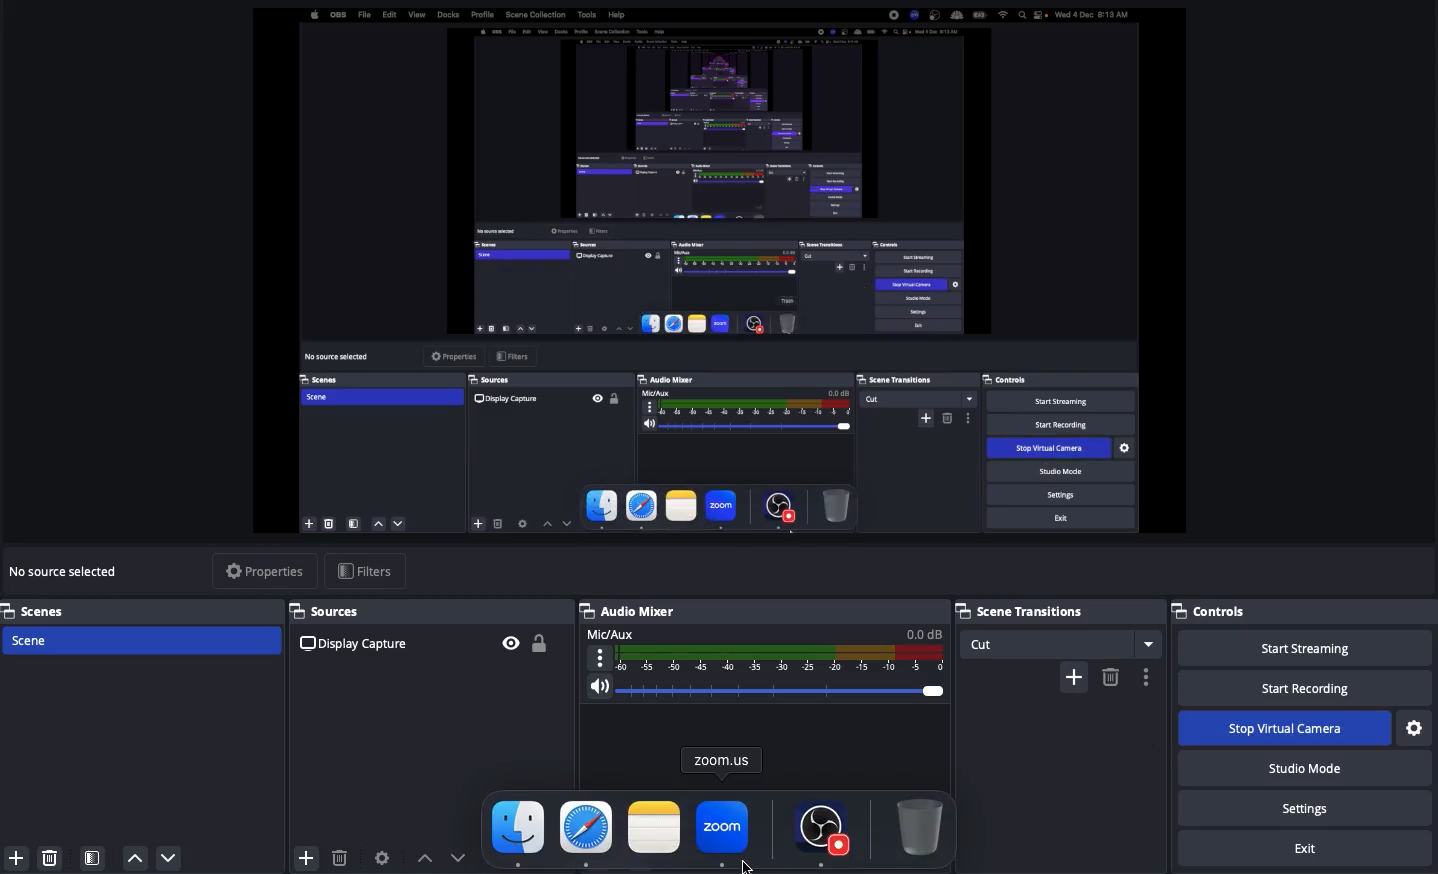 This screenshot has width=1438, height=874. Describe the element at coordinates (822, 829) in the screenshot. I see `OBS` at that location.